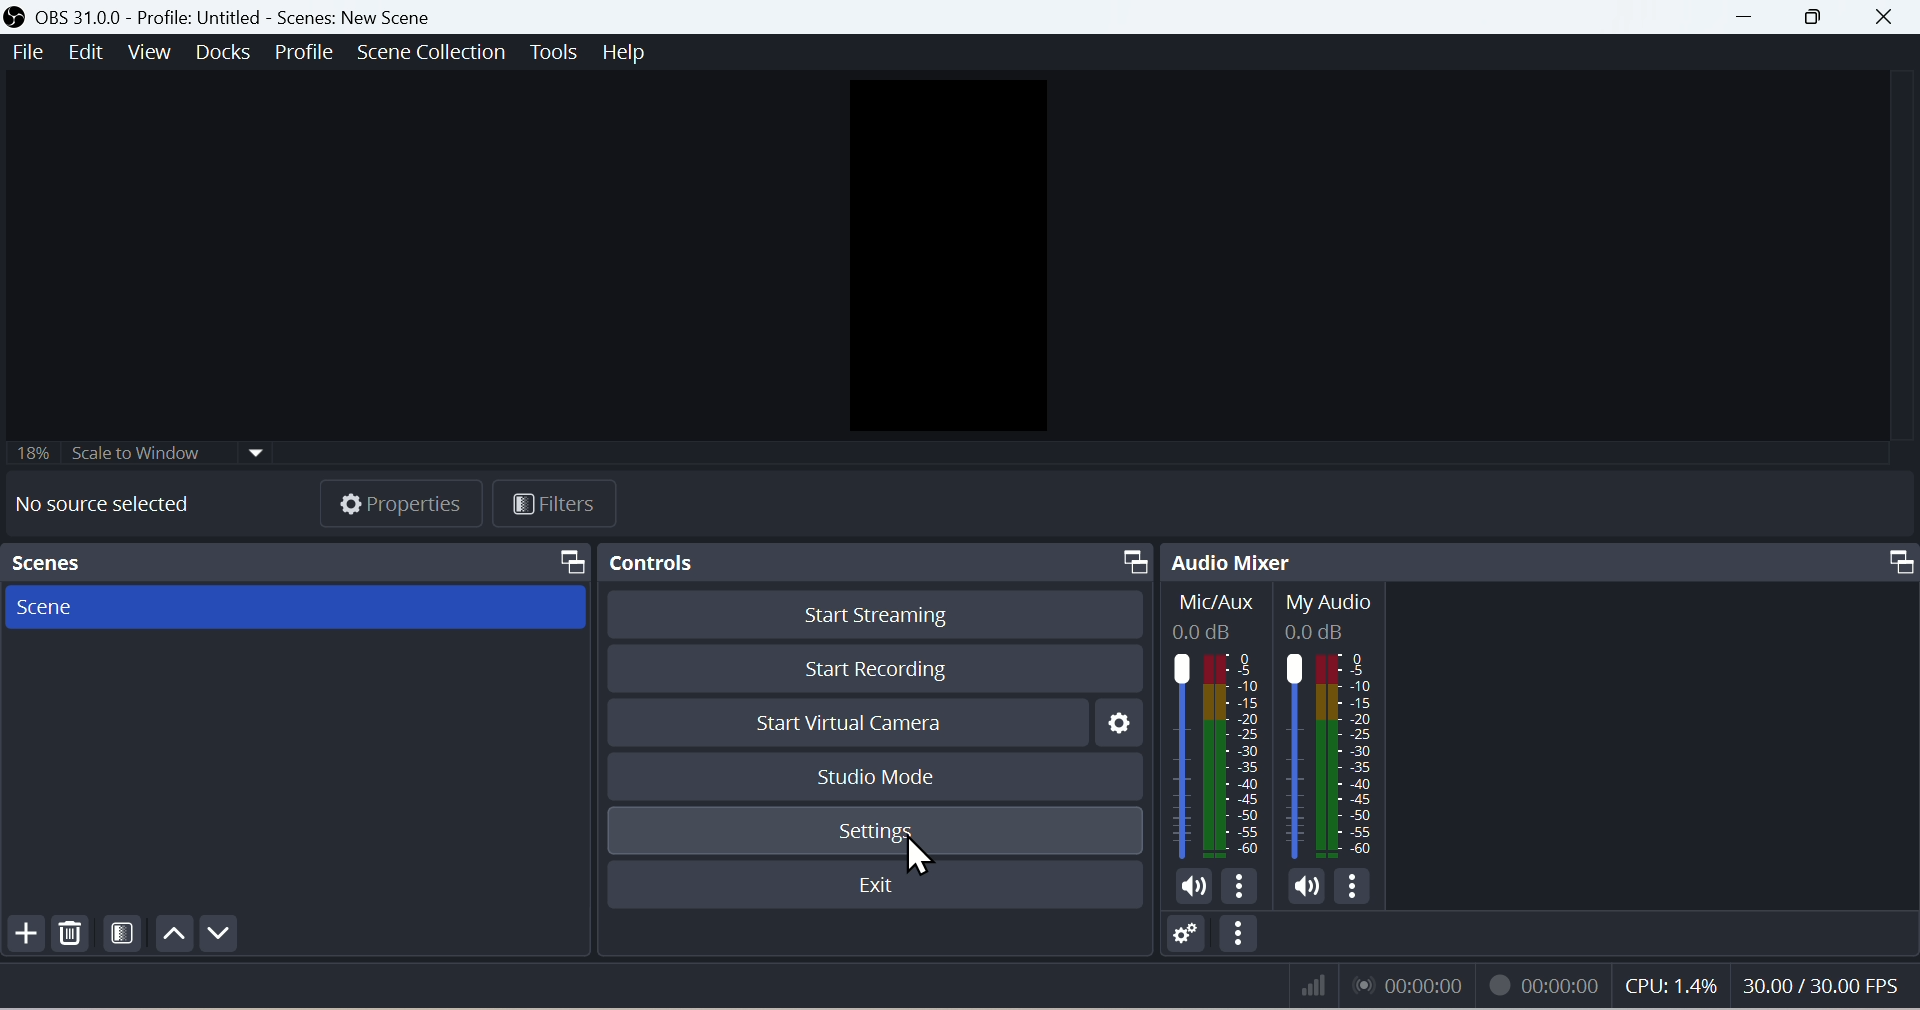  Describe the element at coordinates (1329, 602) in the screenshot. I see `MyAudio` at that location.